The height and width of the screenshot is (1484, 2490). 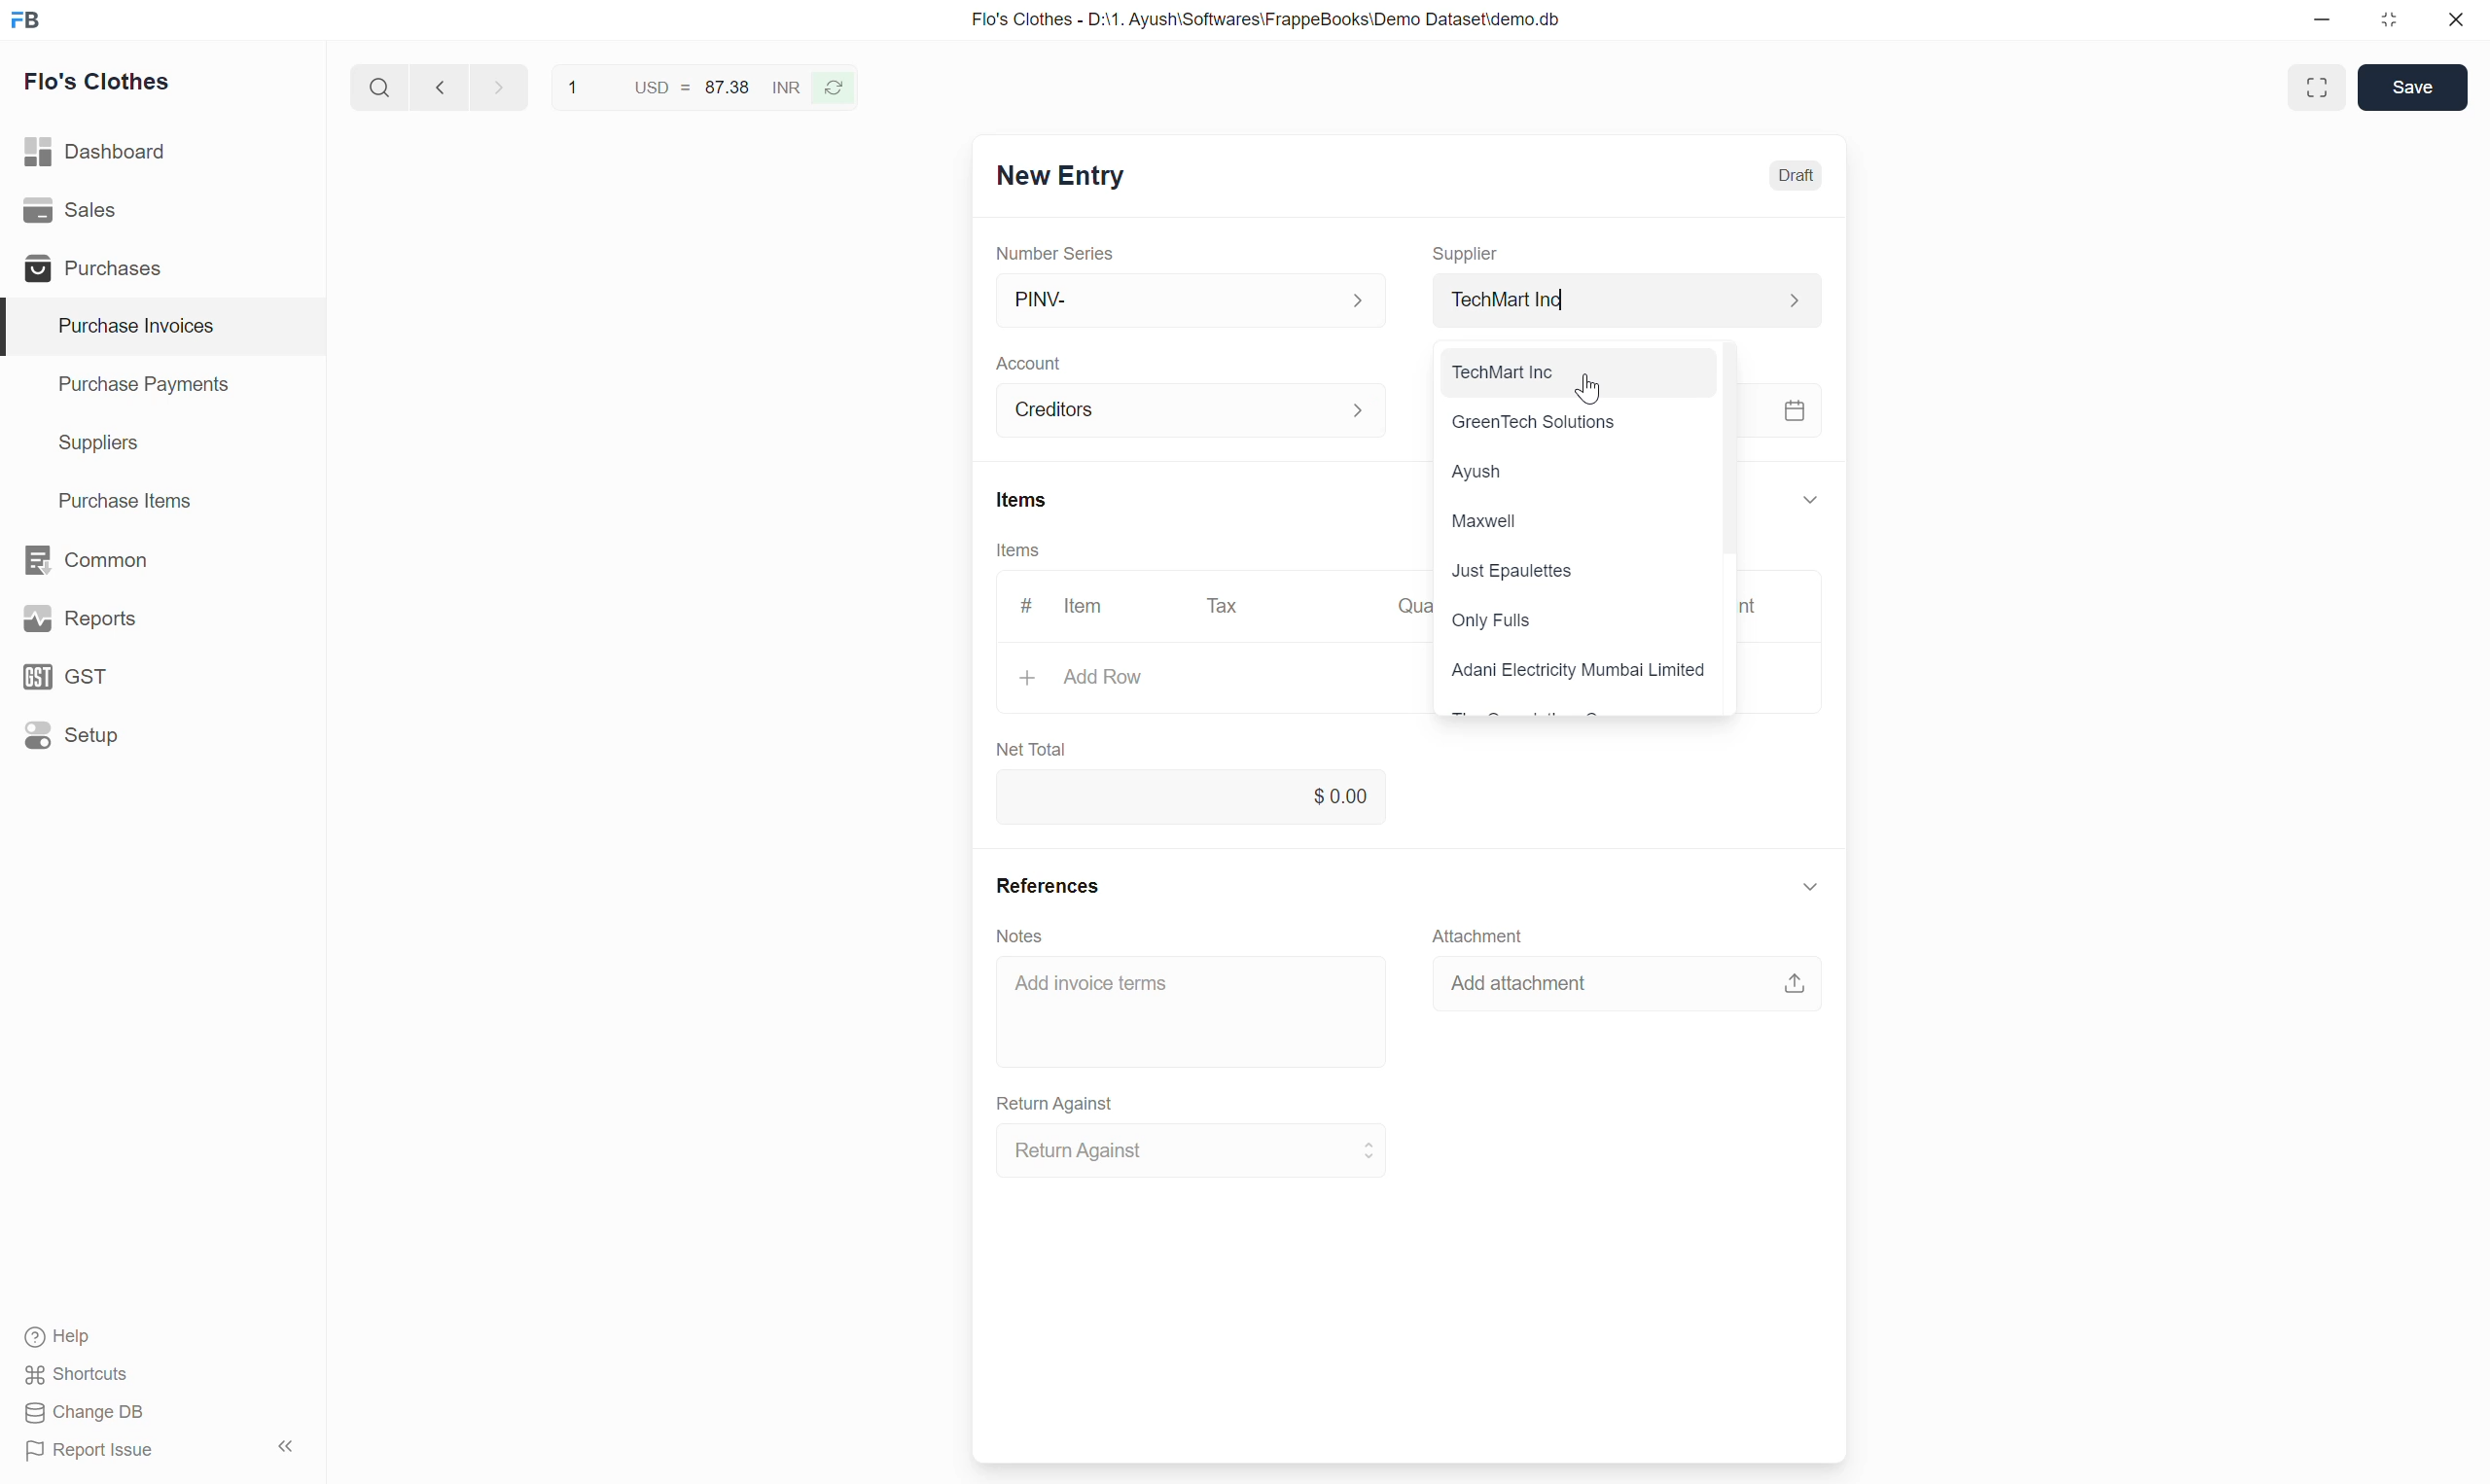 What do you see at coordinates (2315, 87) in the screenshot?
I see `Toggle between form and full width` at bounding box center [2315, 87].